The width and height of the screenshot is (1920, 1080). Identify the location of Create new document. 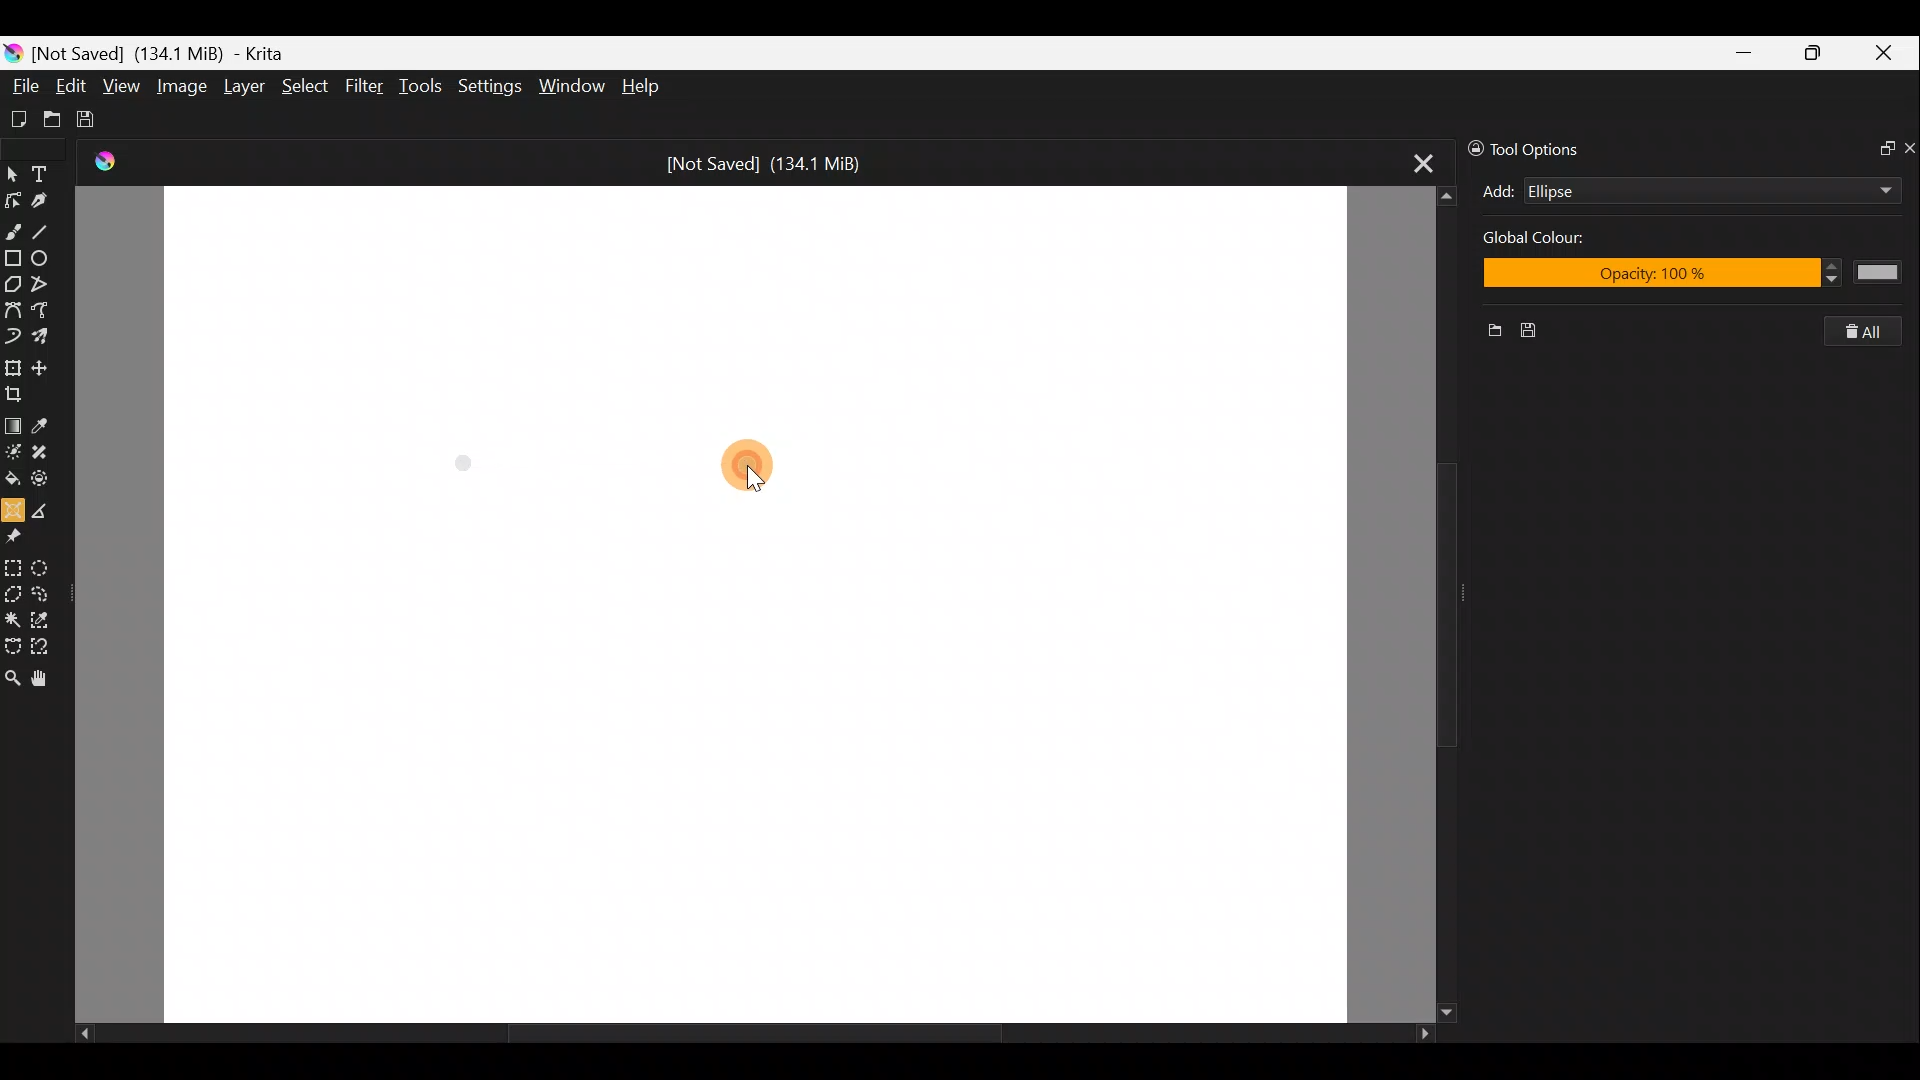
(17, 117).